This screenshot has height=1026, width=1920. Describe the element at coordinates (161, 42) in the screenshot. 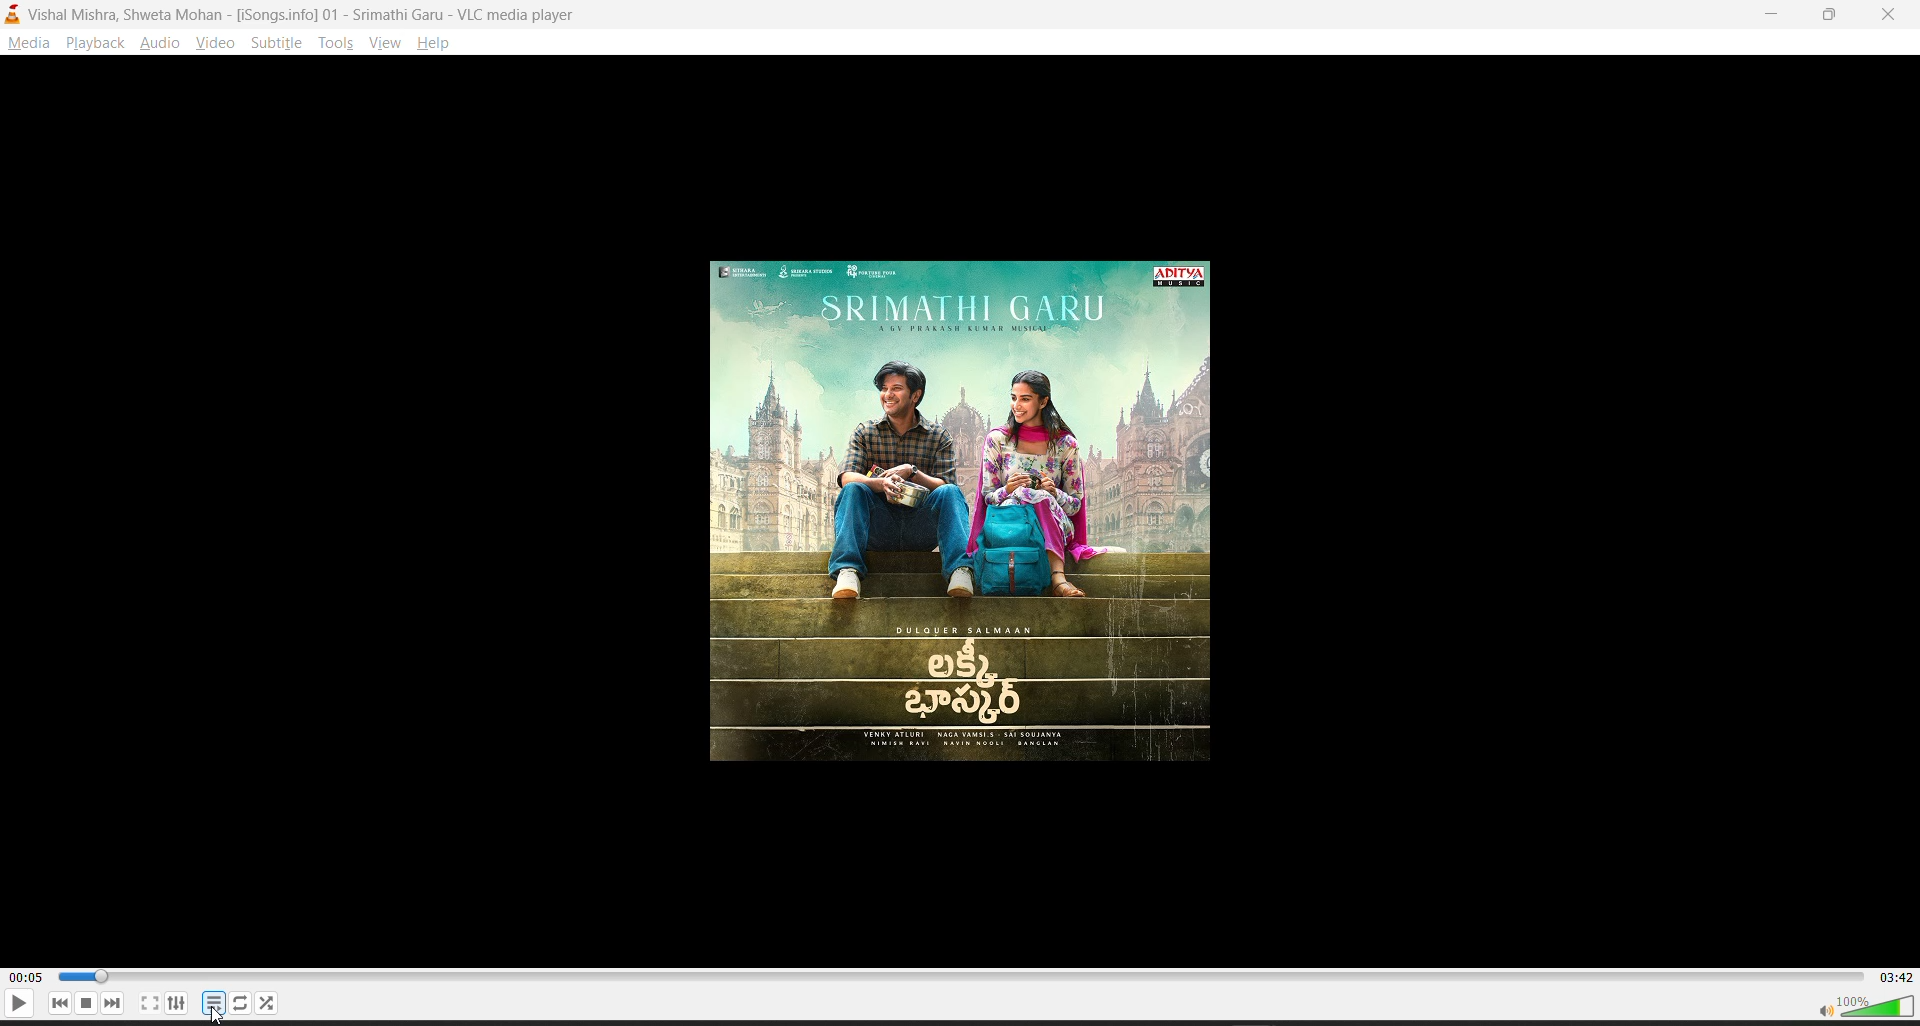

I see `audio` at that location.